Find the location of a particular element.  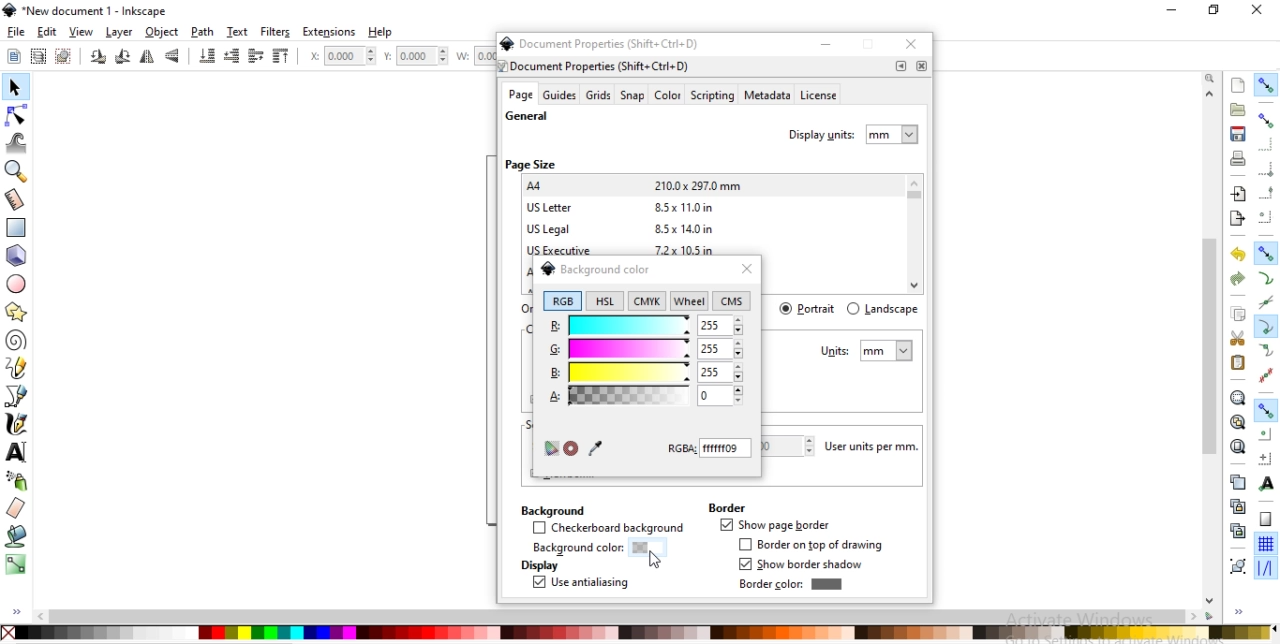

display is located at coordinates (538, 566).